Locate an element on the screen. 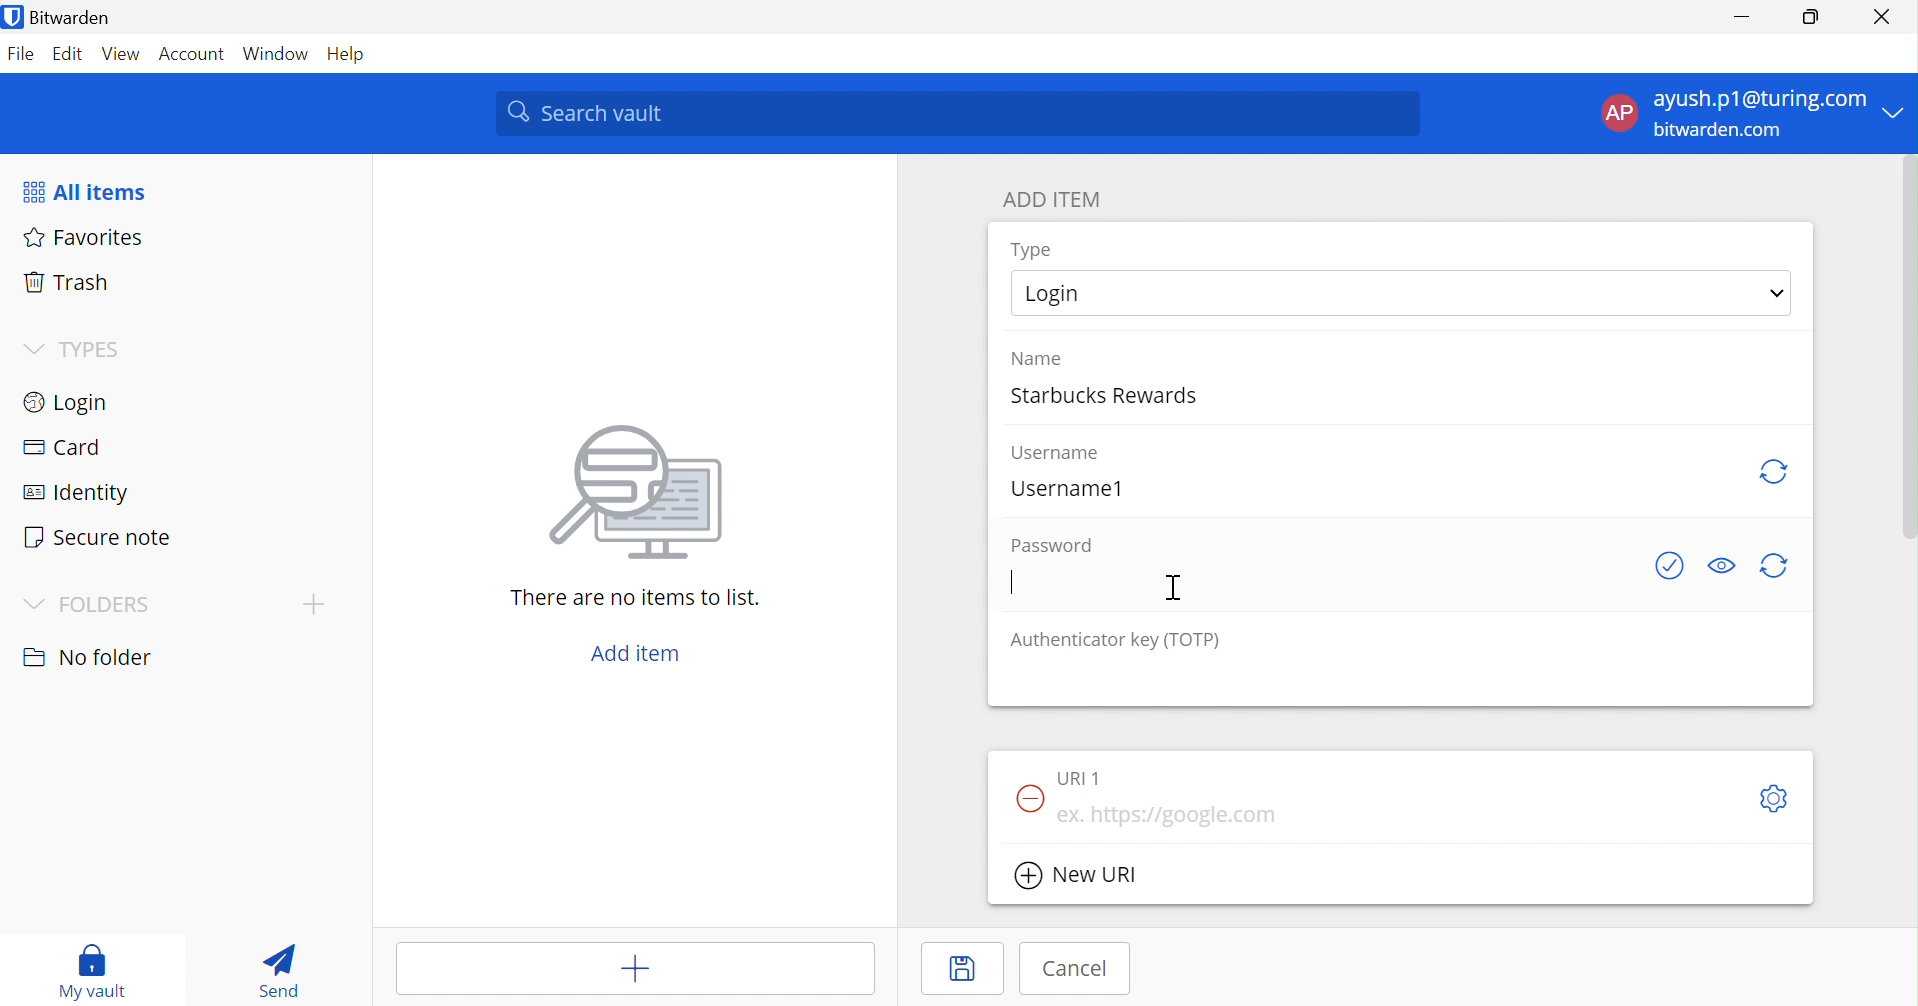 The width and height of the screenshot is (1918, 1006). Username is located at coordinates (1060, 453).